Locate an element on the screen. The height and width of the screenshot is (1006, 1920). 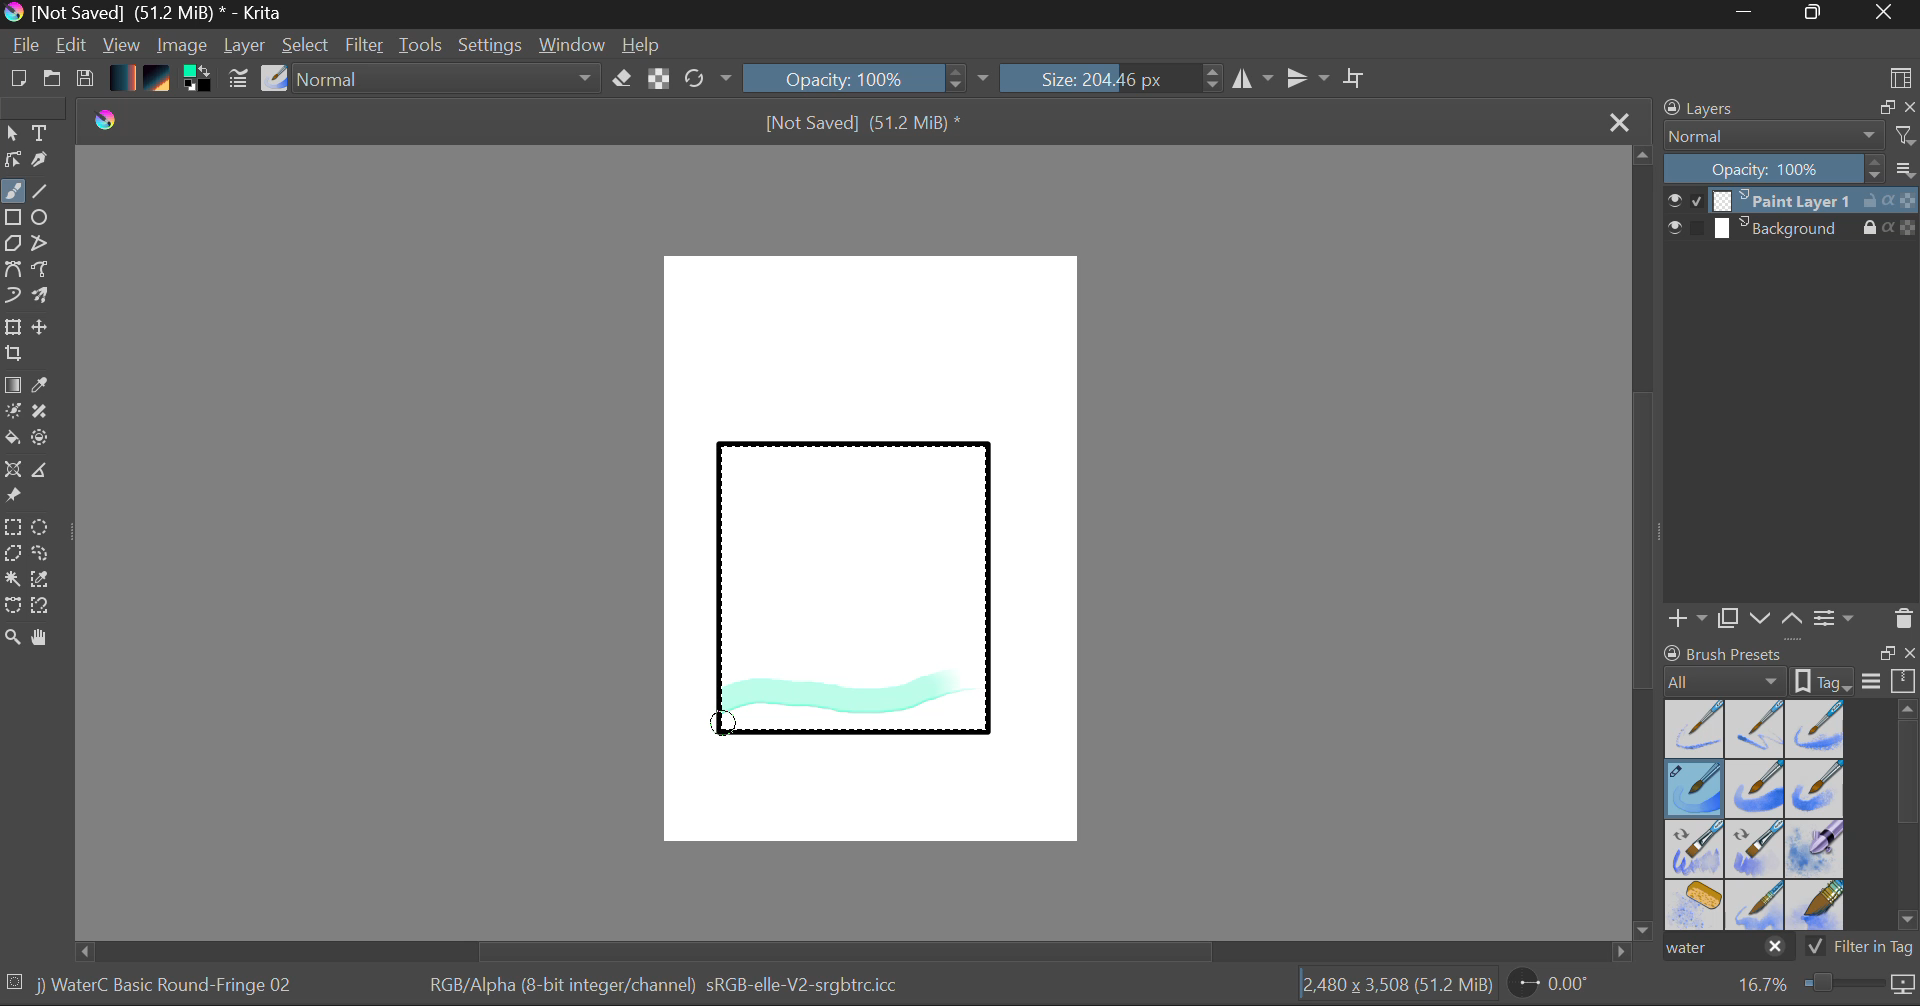
Move Layer Up is located at coordinates (1793, 617).